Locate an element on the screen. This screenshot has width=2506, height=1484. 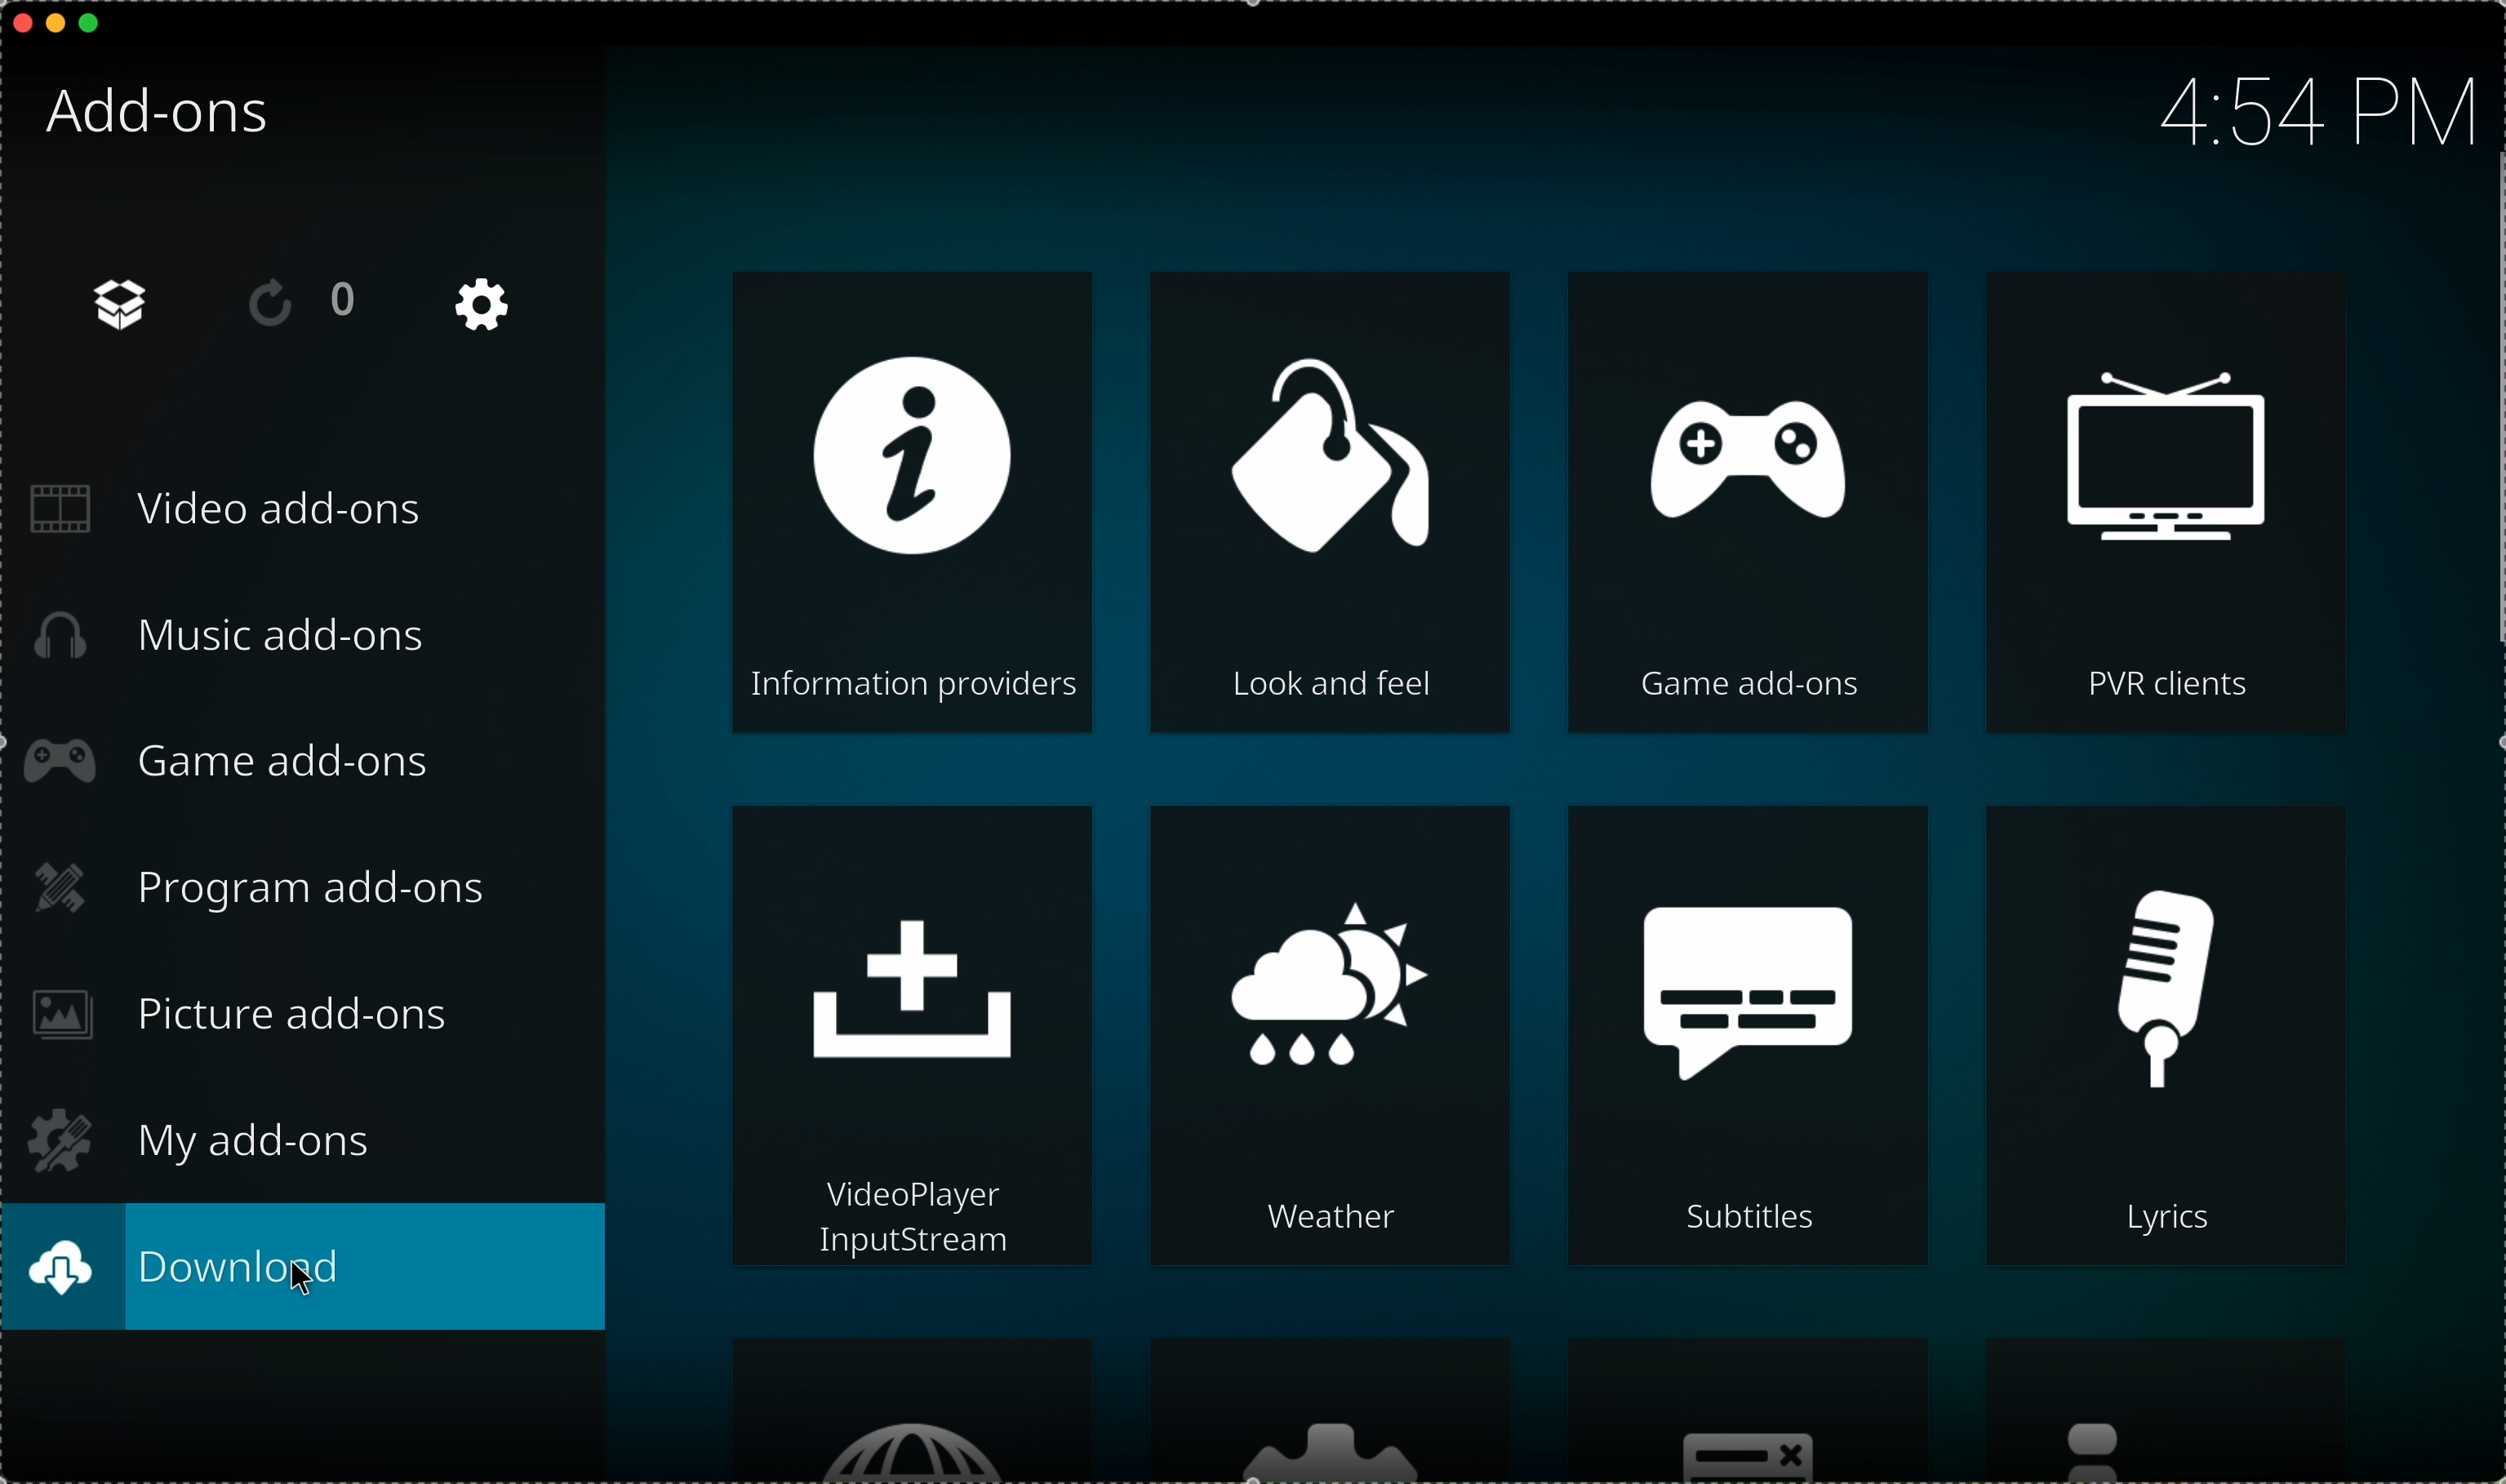
maximize is located at coordinates (92, 23).